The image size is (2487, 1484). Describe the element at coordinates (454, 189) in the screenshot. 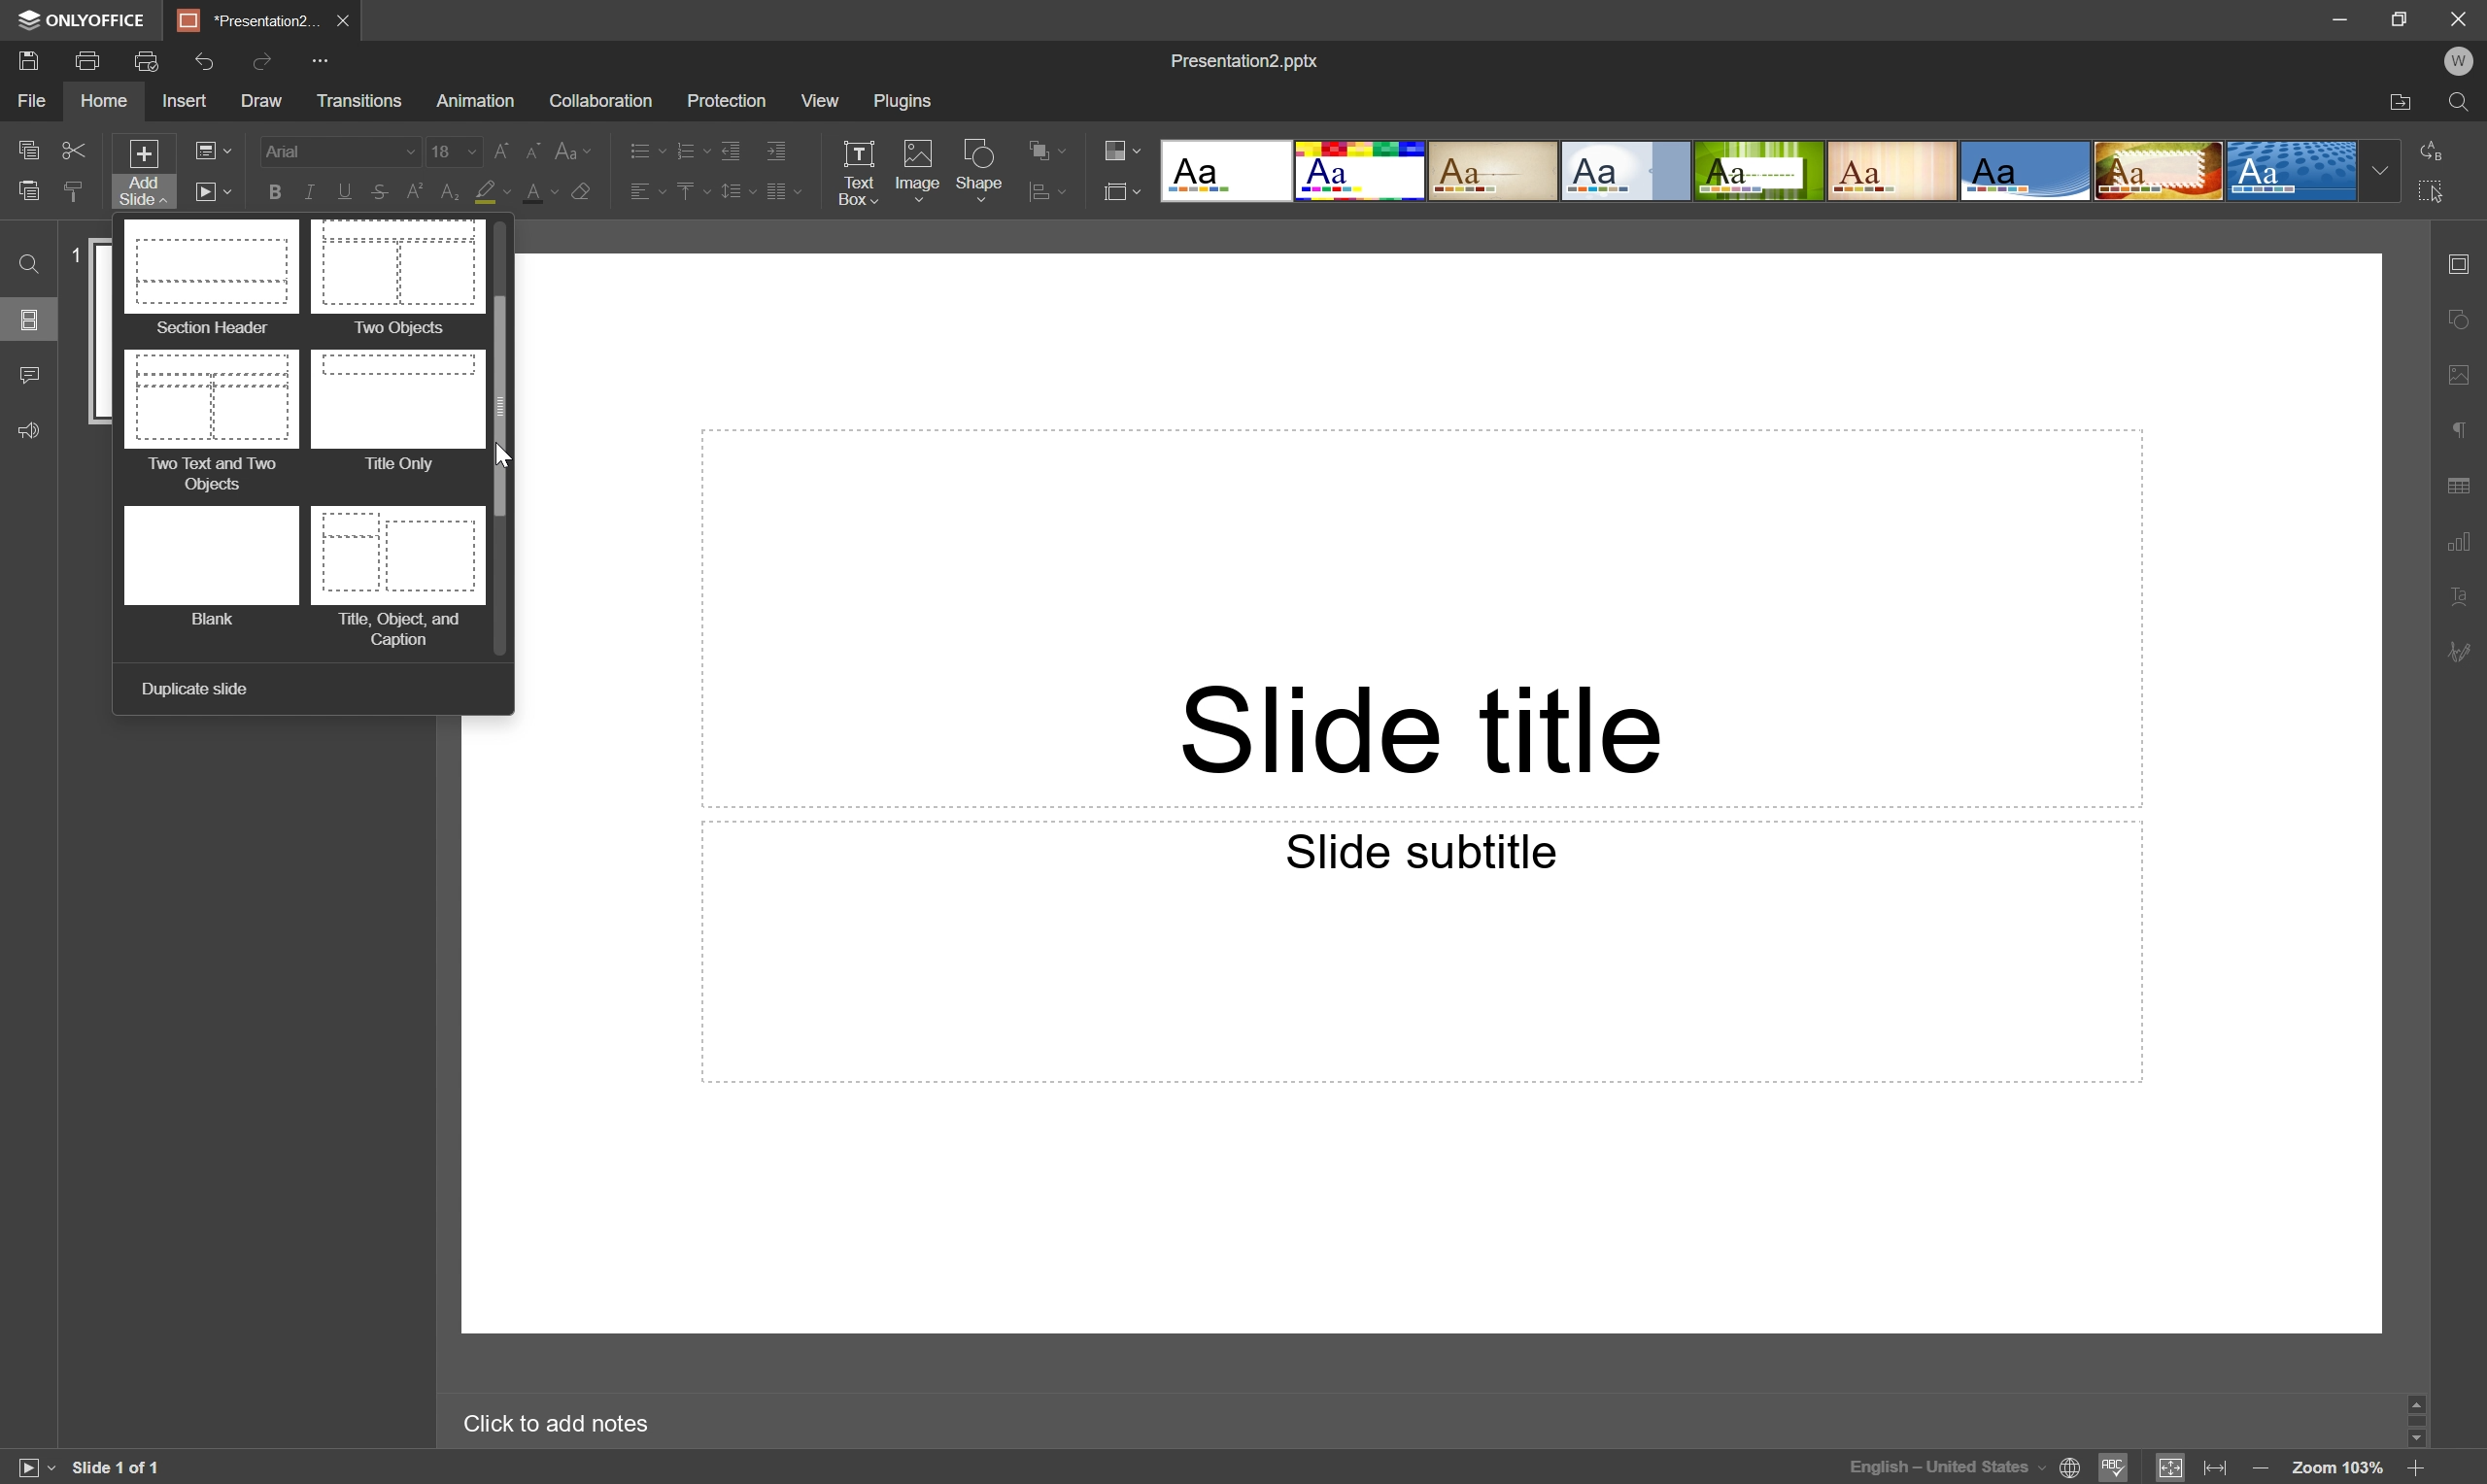

I see `Subscript` at that location.